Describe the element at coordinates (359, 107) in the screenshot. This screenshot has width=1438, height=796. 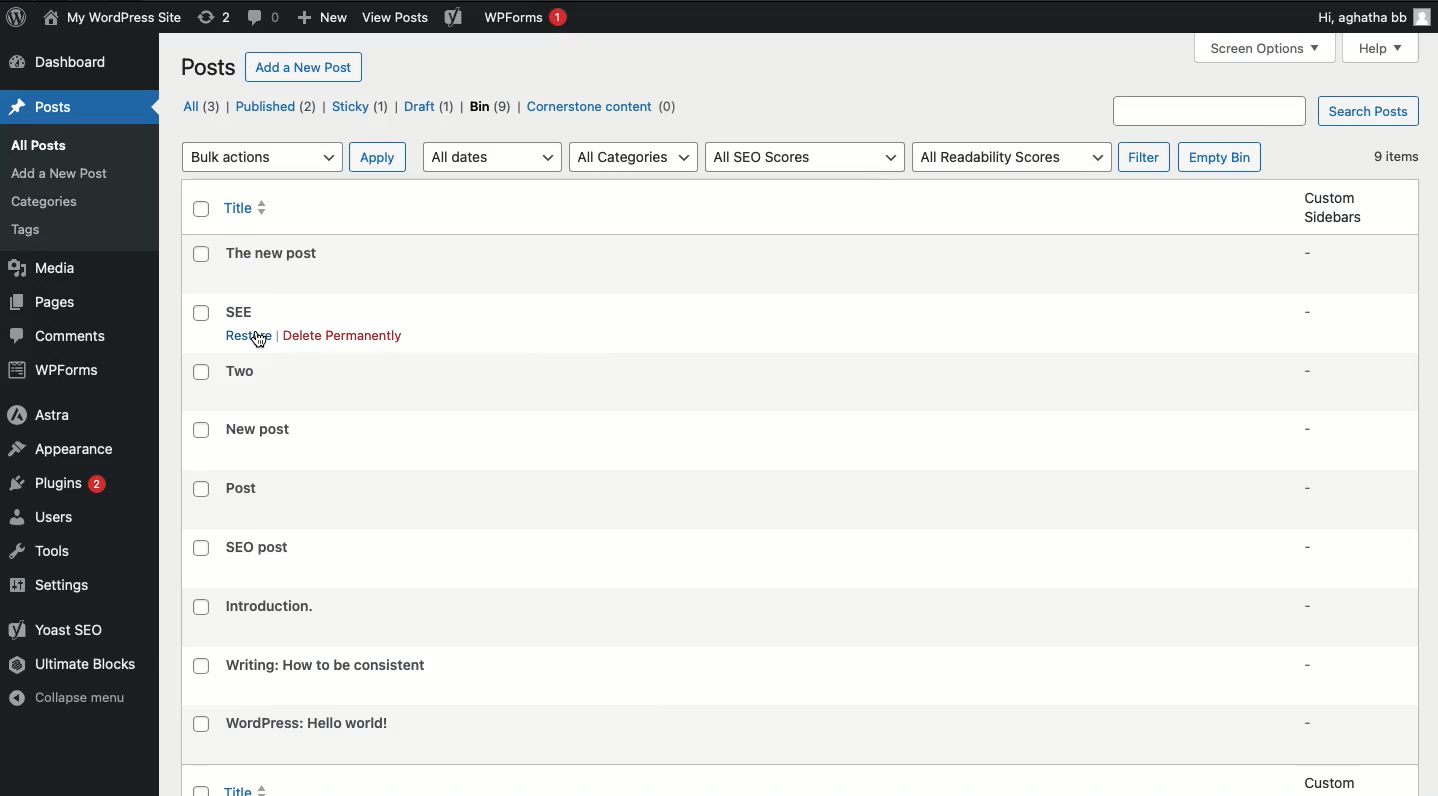
I see `Sticky` at that location.